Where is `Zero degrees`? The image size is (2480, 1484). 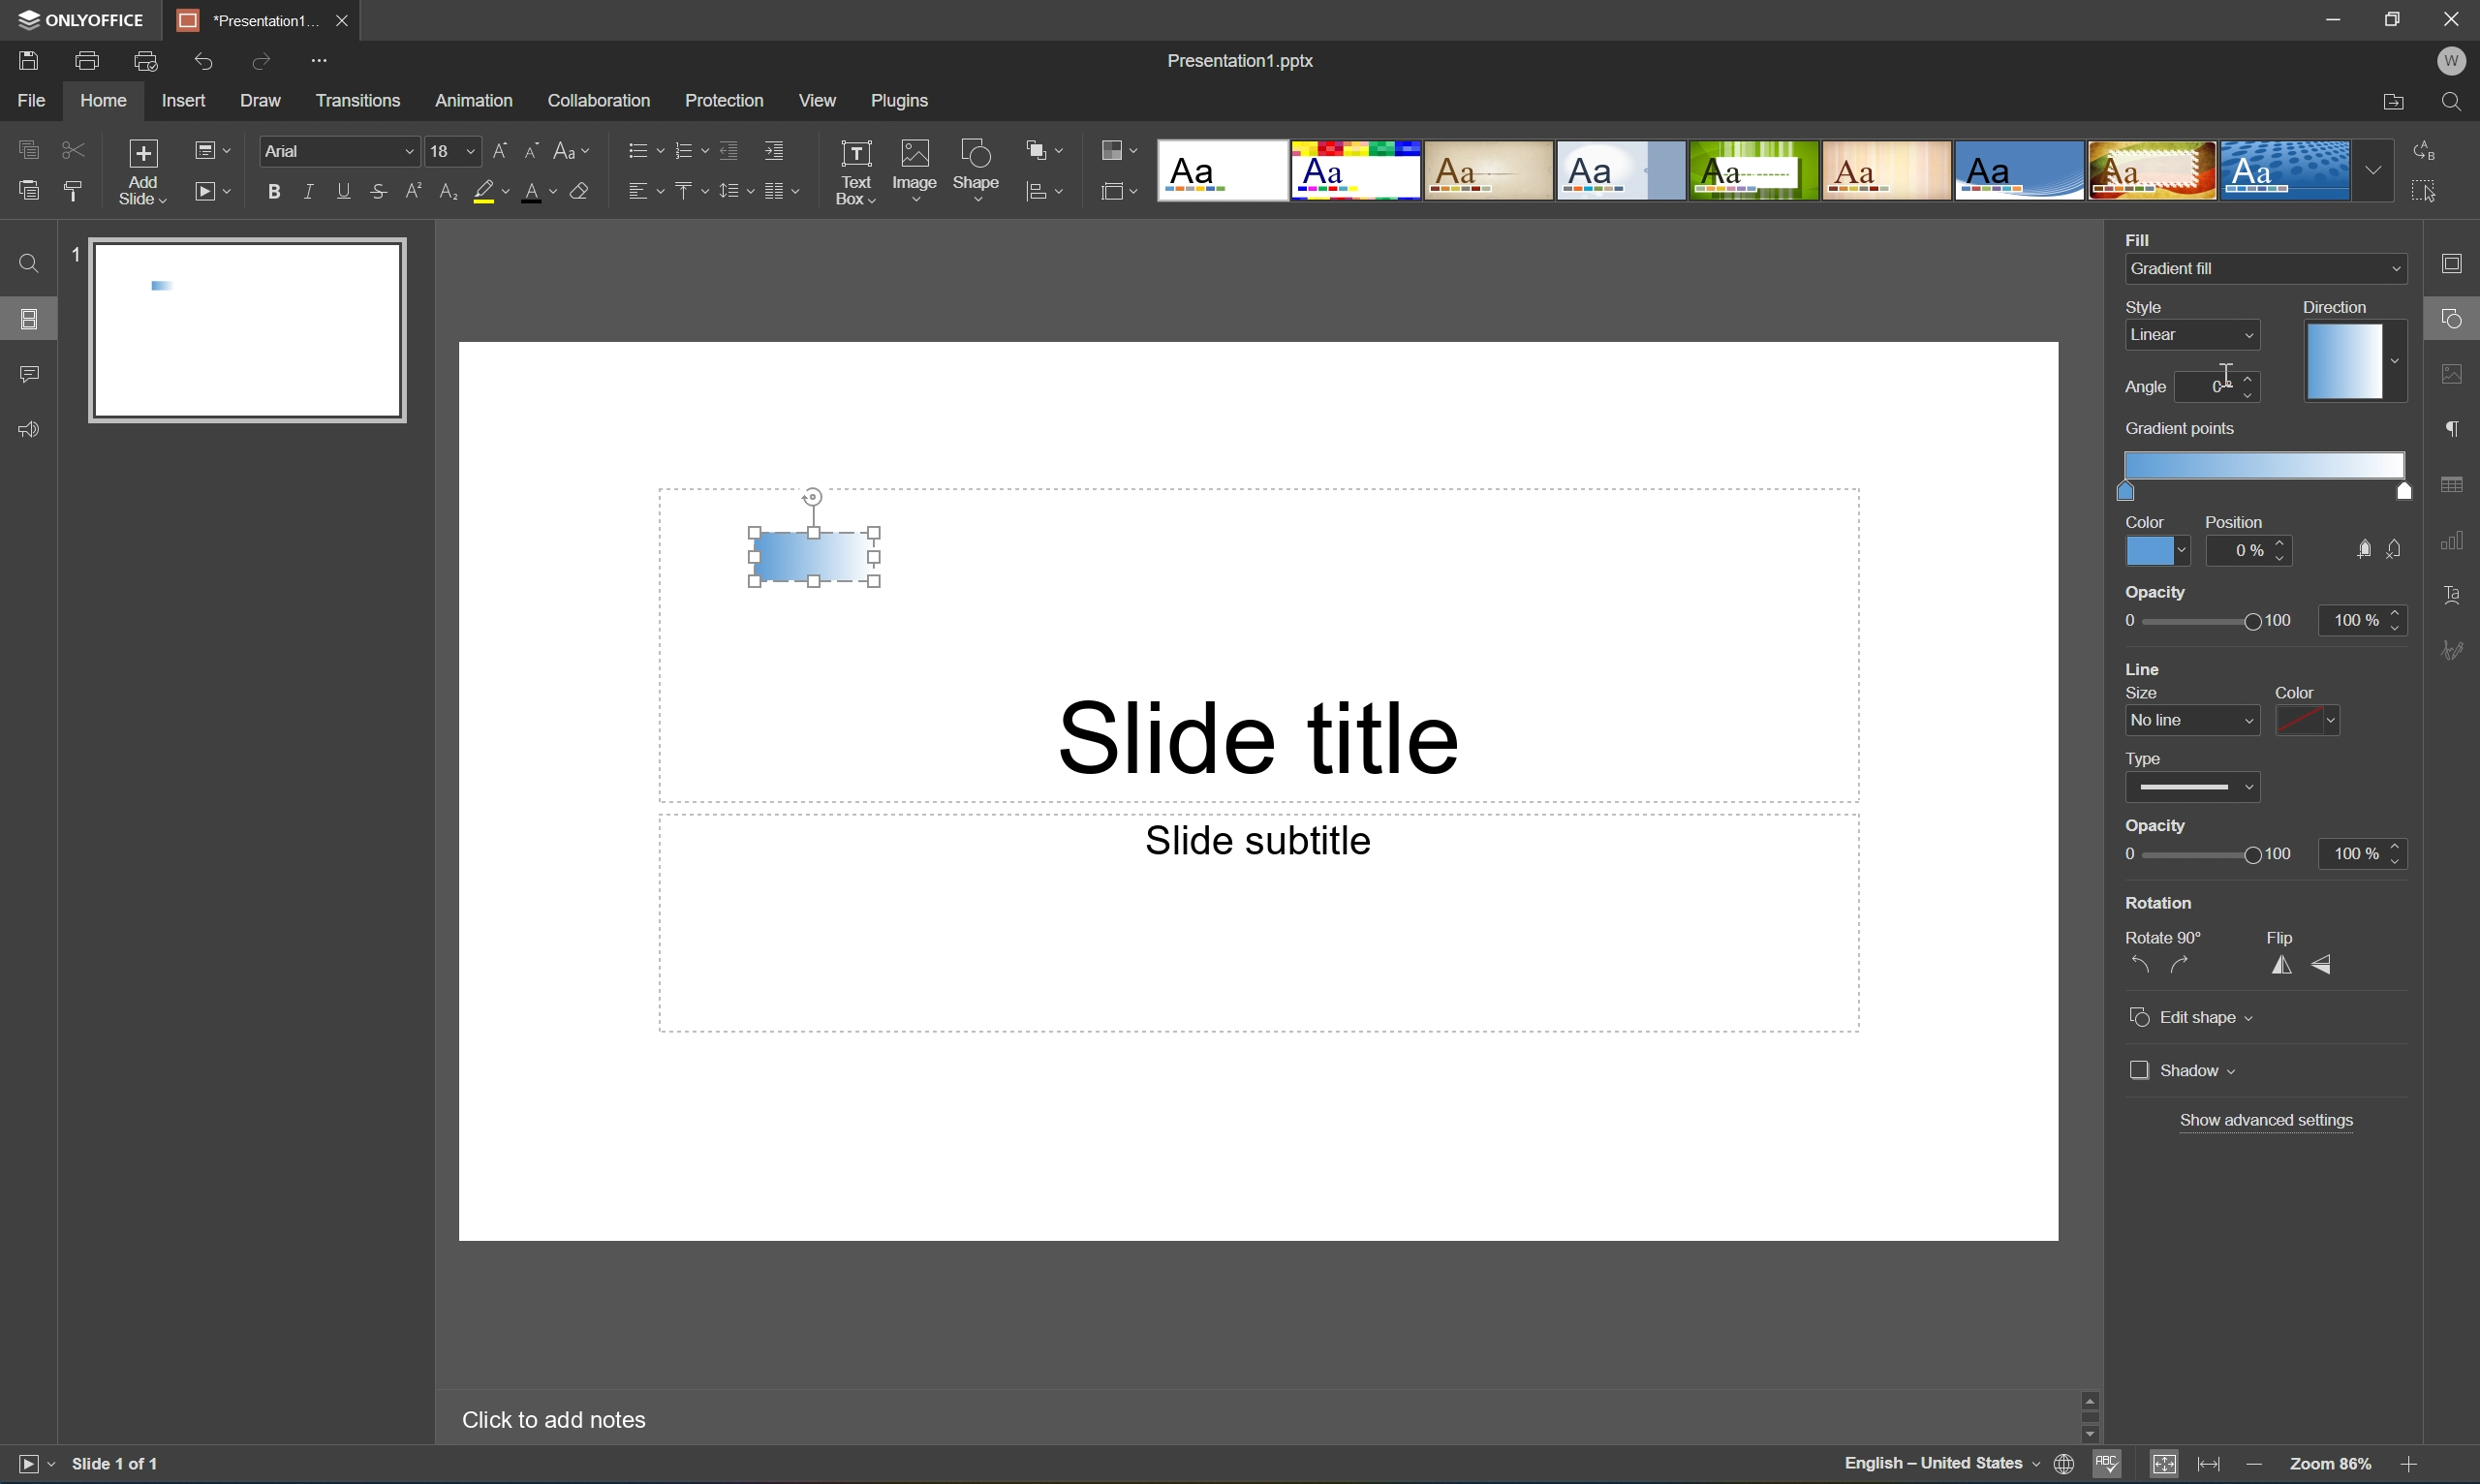 Zero degrees is located at coordinates (2218, 389).